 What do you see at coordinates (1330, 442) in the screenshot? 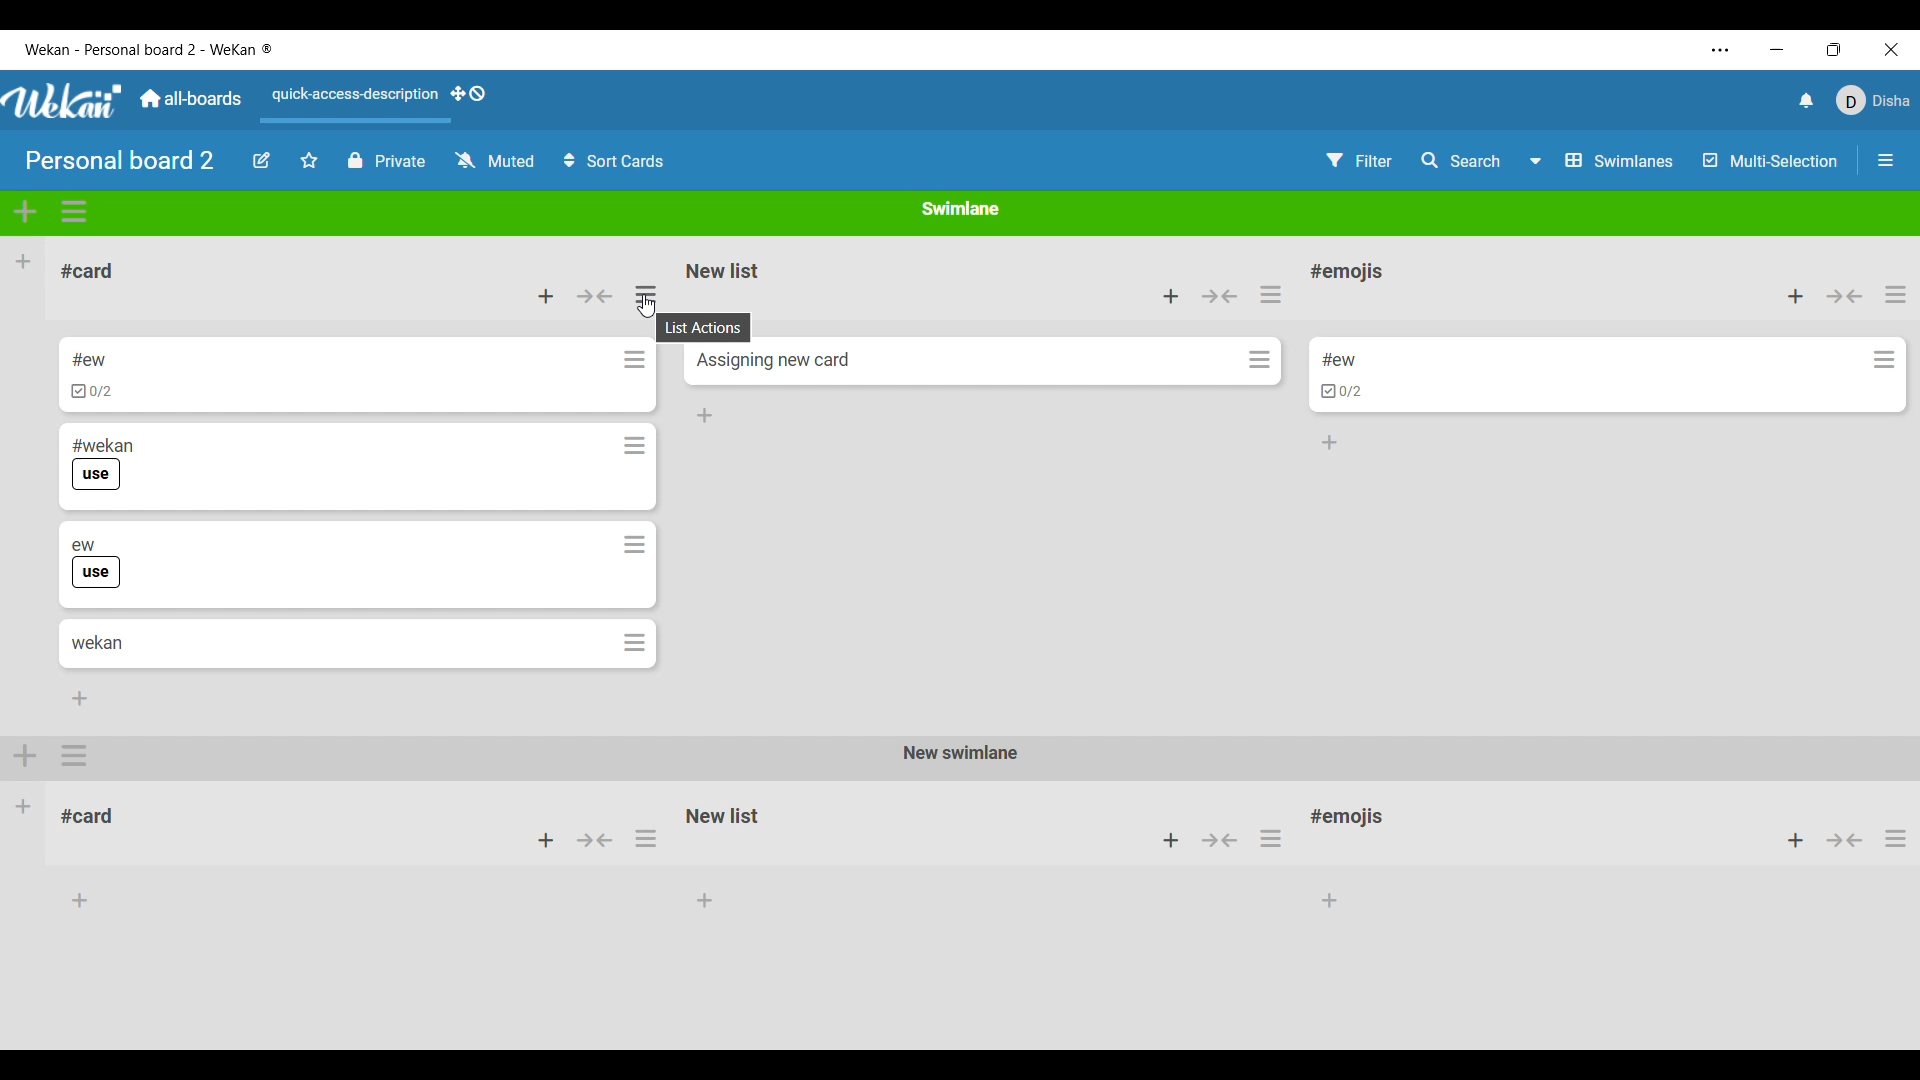
I see `Add card to bottom of the list ` at bounding box center [1330, 442].